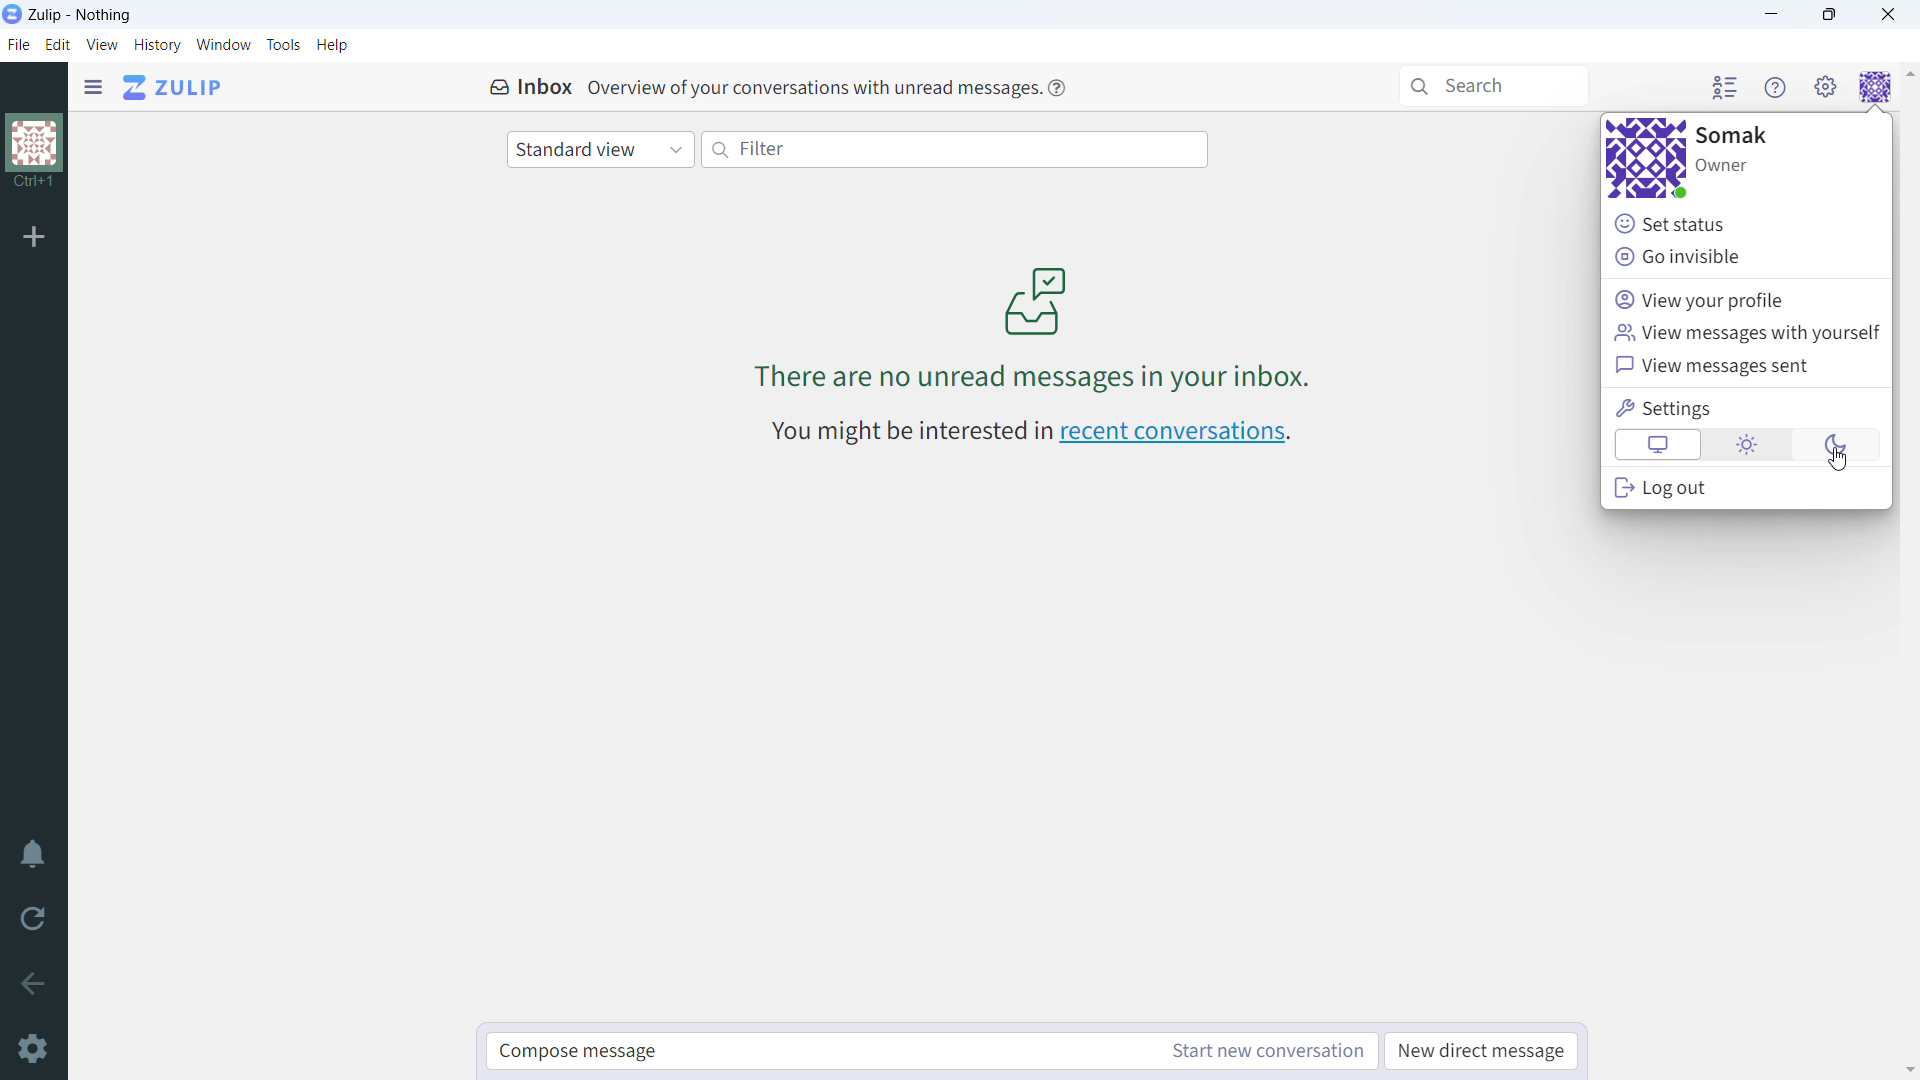 This screenshot has width=1920, height=1080. I want to click on scroll up, so click(1908, 73).